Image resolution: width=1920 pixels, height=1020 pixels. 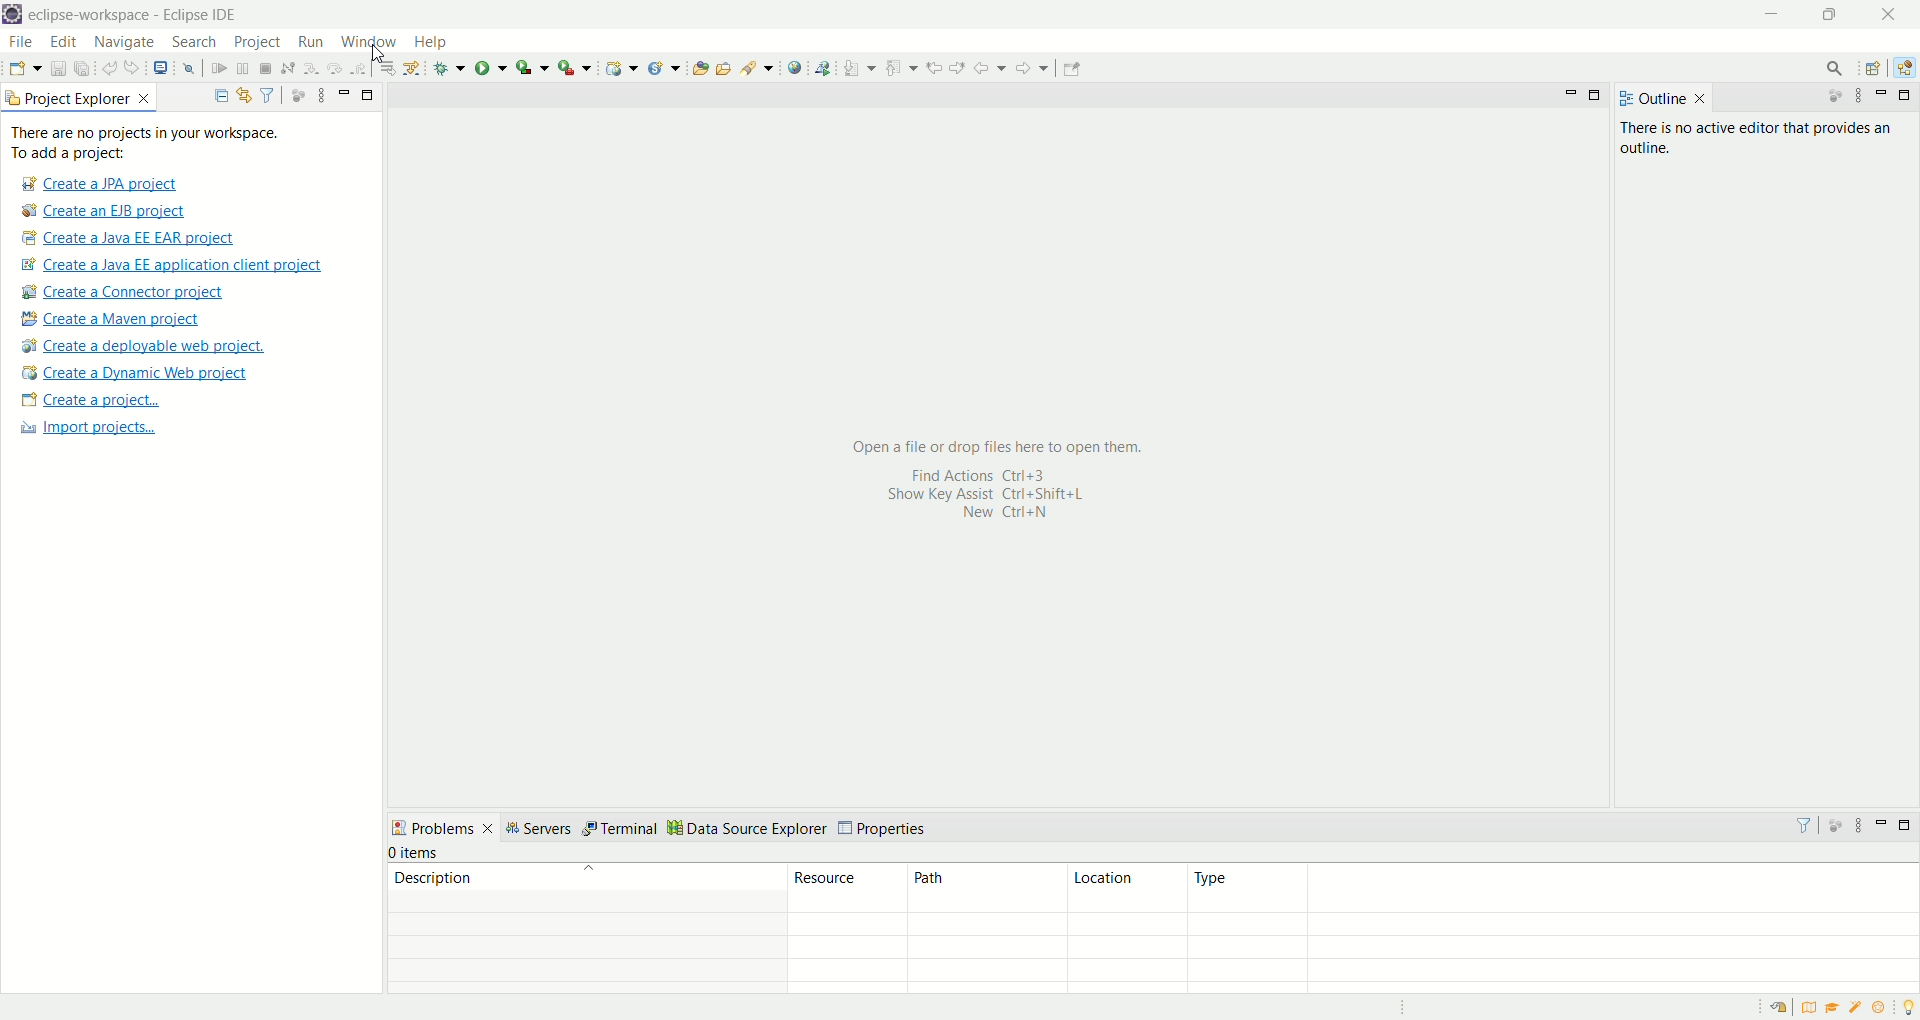 I want to click on minimize, so click(x=344, y=92).